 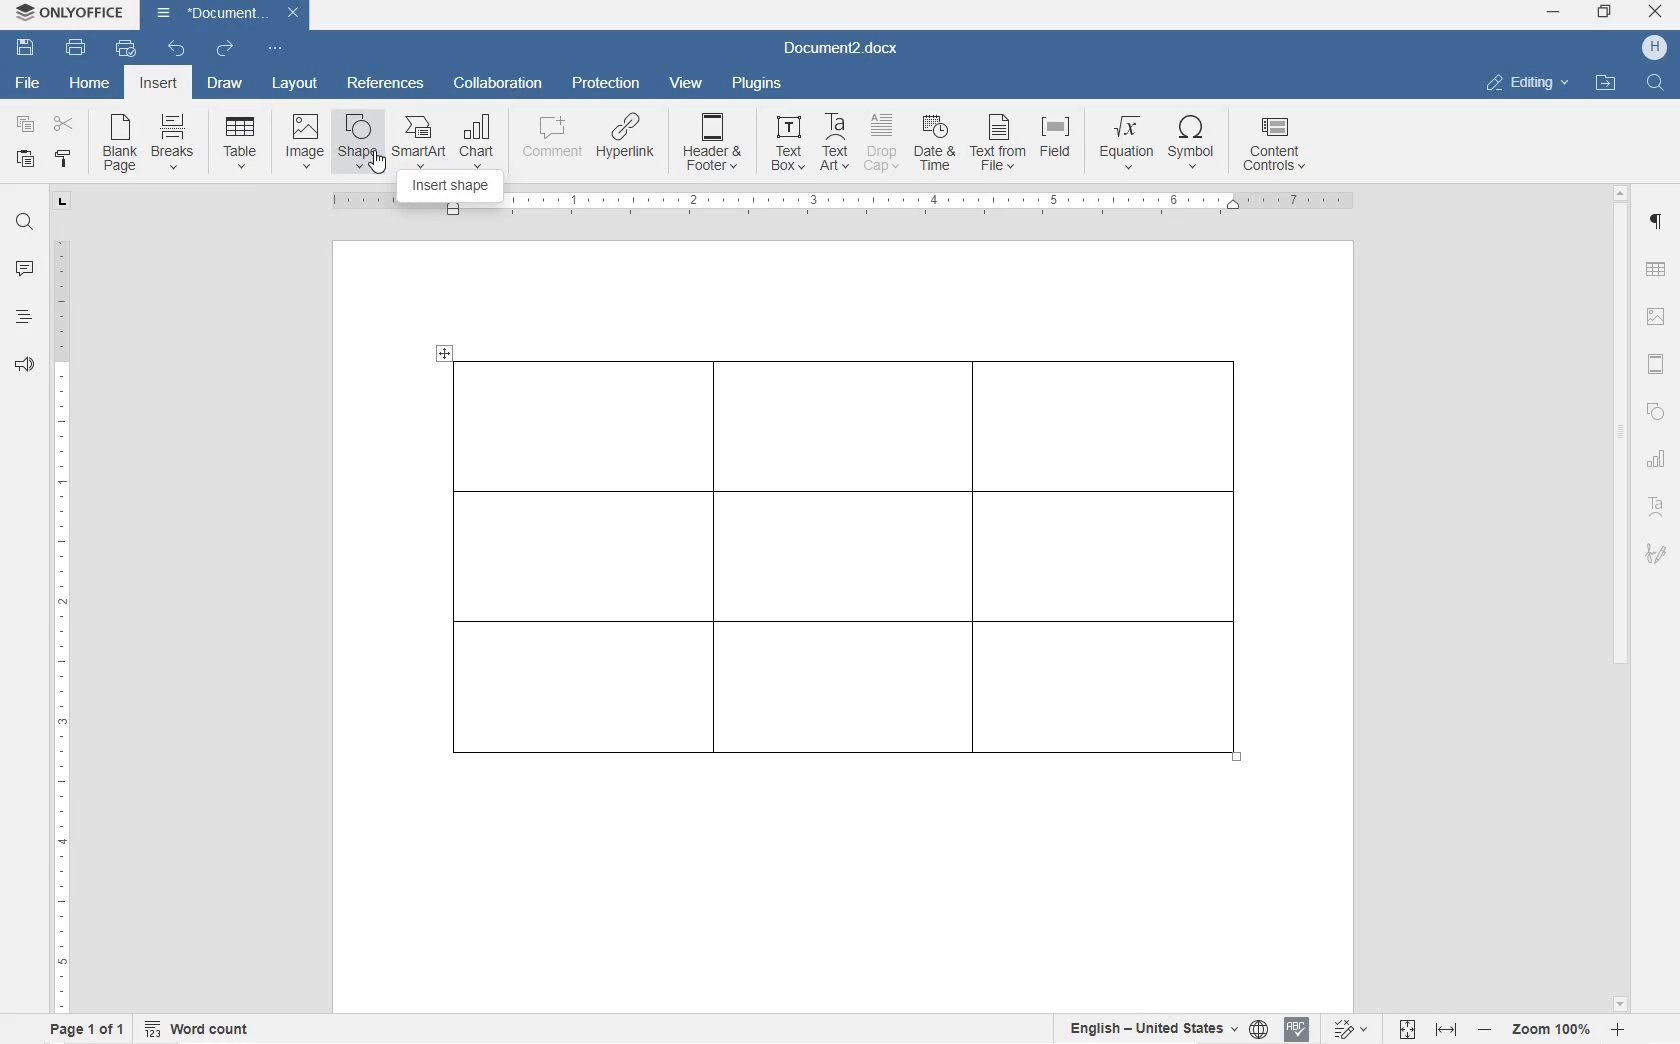 I want to click on page 1 of 1, so click(x=84, y=1029).